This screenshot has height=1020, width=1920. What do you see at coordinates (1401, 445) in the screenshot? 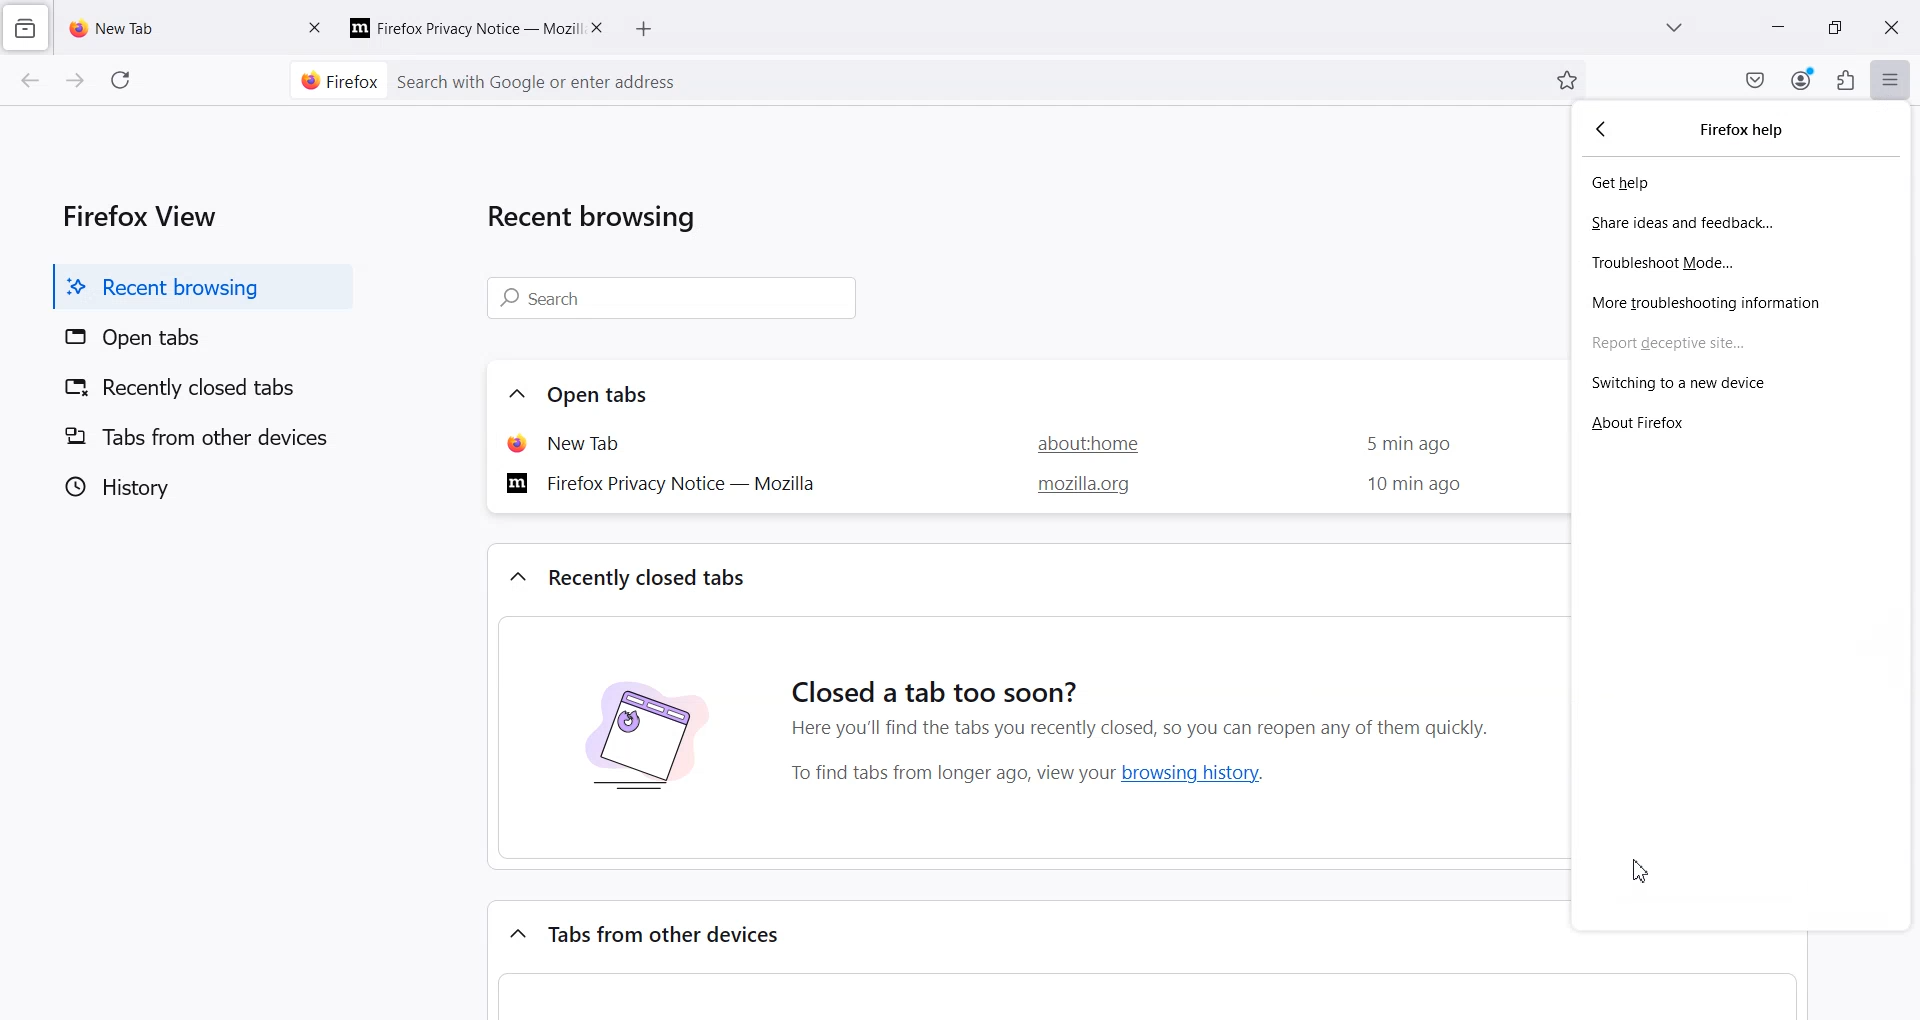
I see `3 min ago` at bounding box center [1401, 445].